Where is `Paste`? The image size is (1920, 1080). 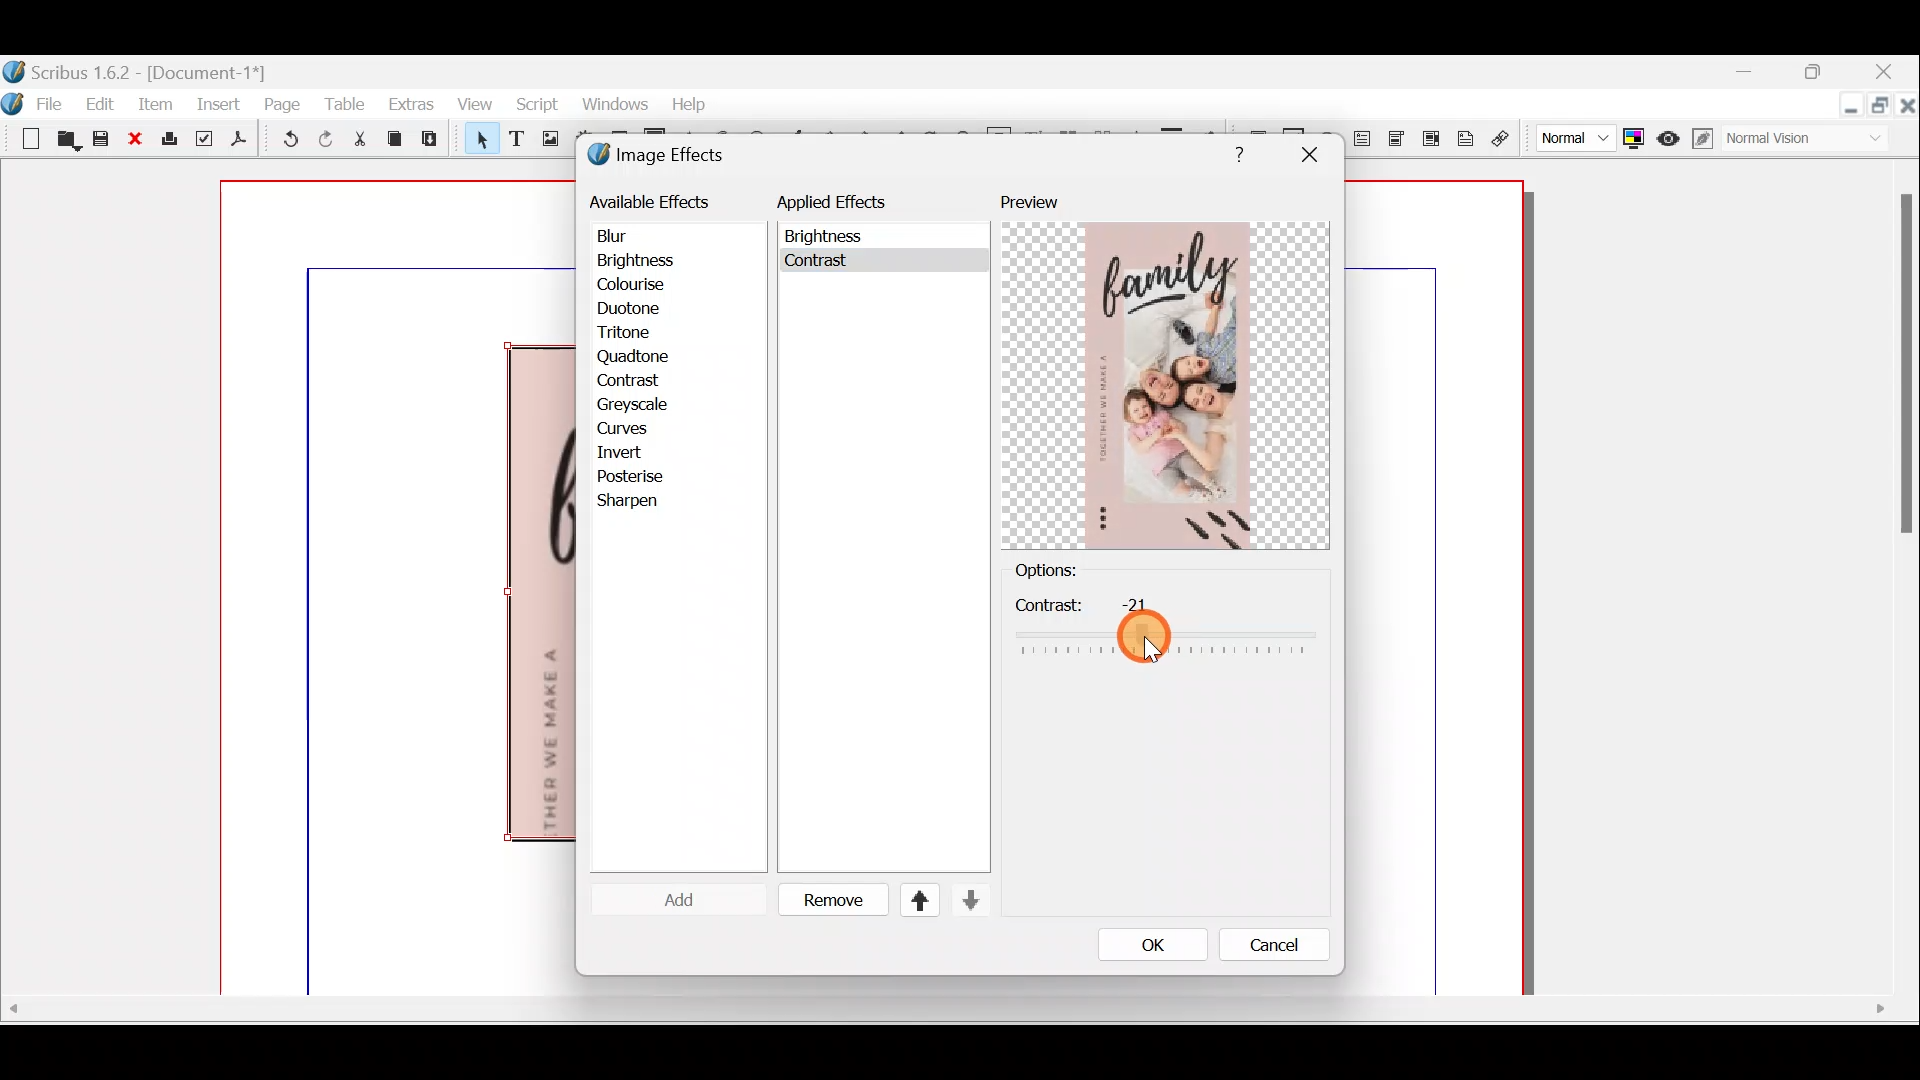 Paste is located at coordinates (434, 141).